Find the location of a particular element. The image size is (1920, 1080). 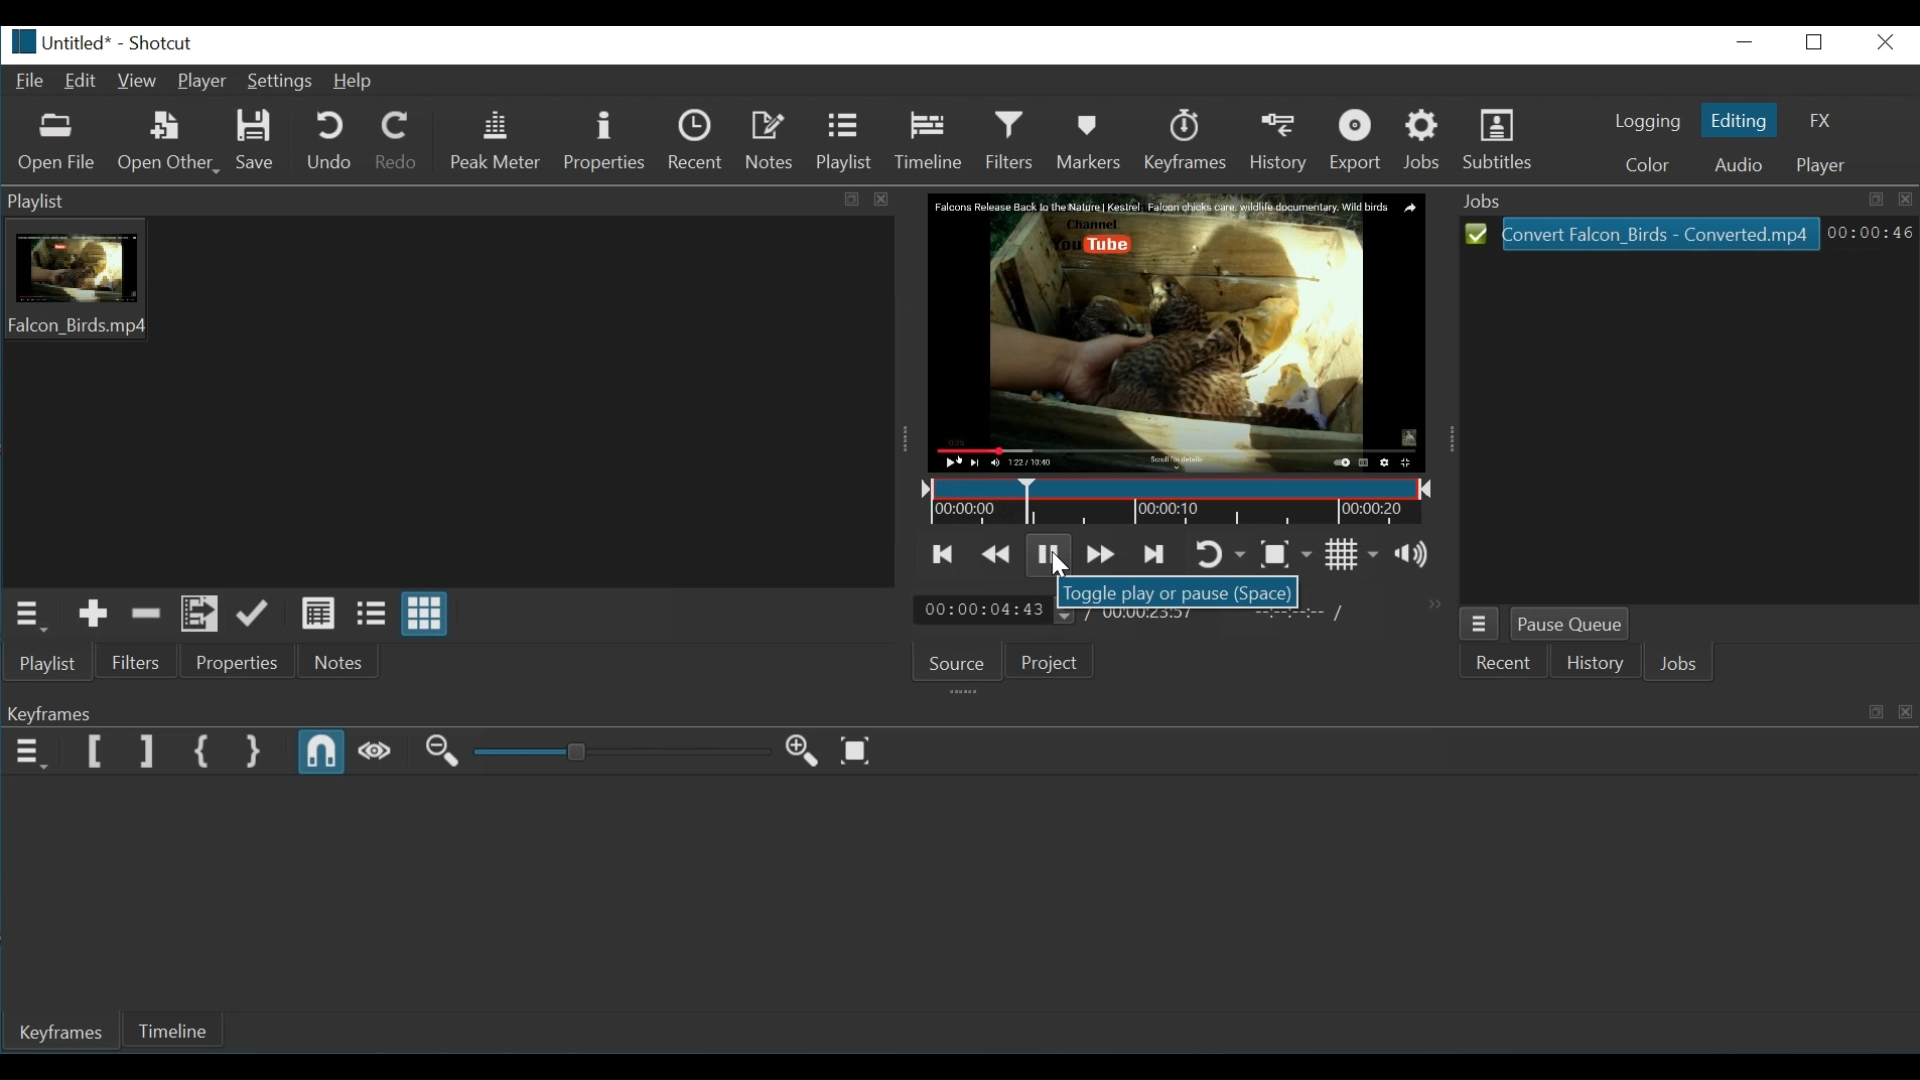

Toggle grid display on the player is located at coordinates (1353, 553).